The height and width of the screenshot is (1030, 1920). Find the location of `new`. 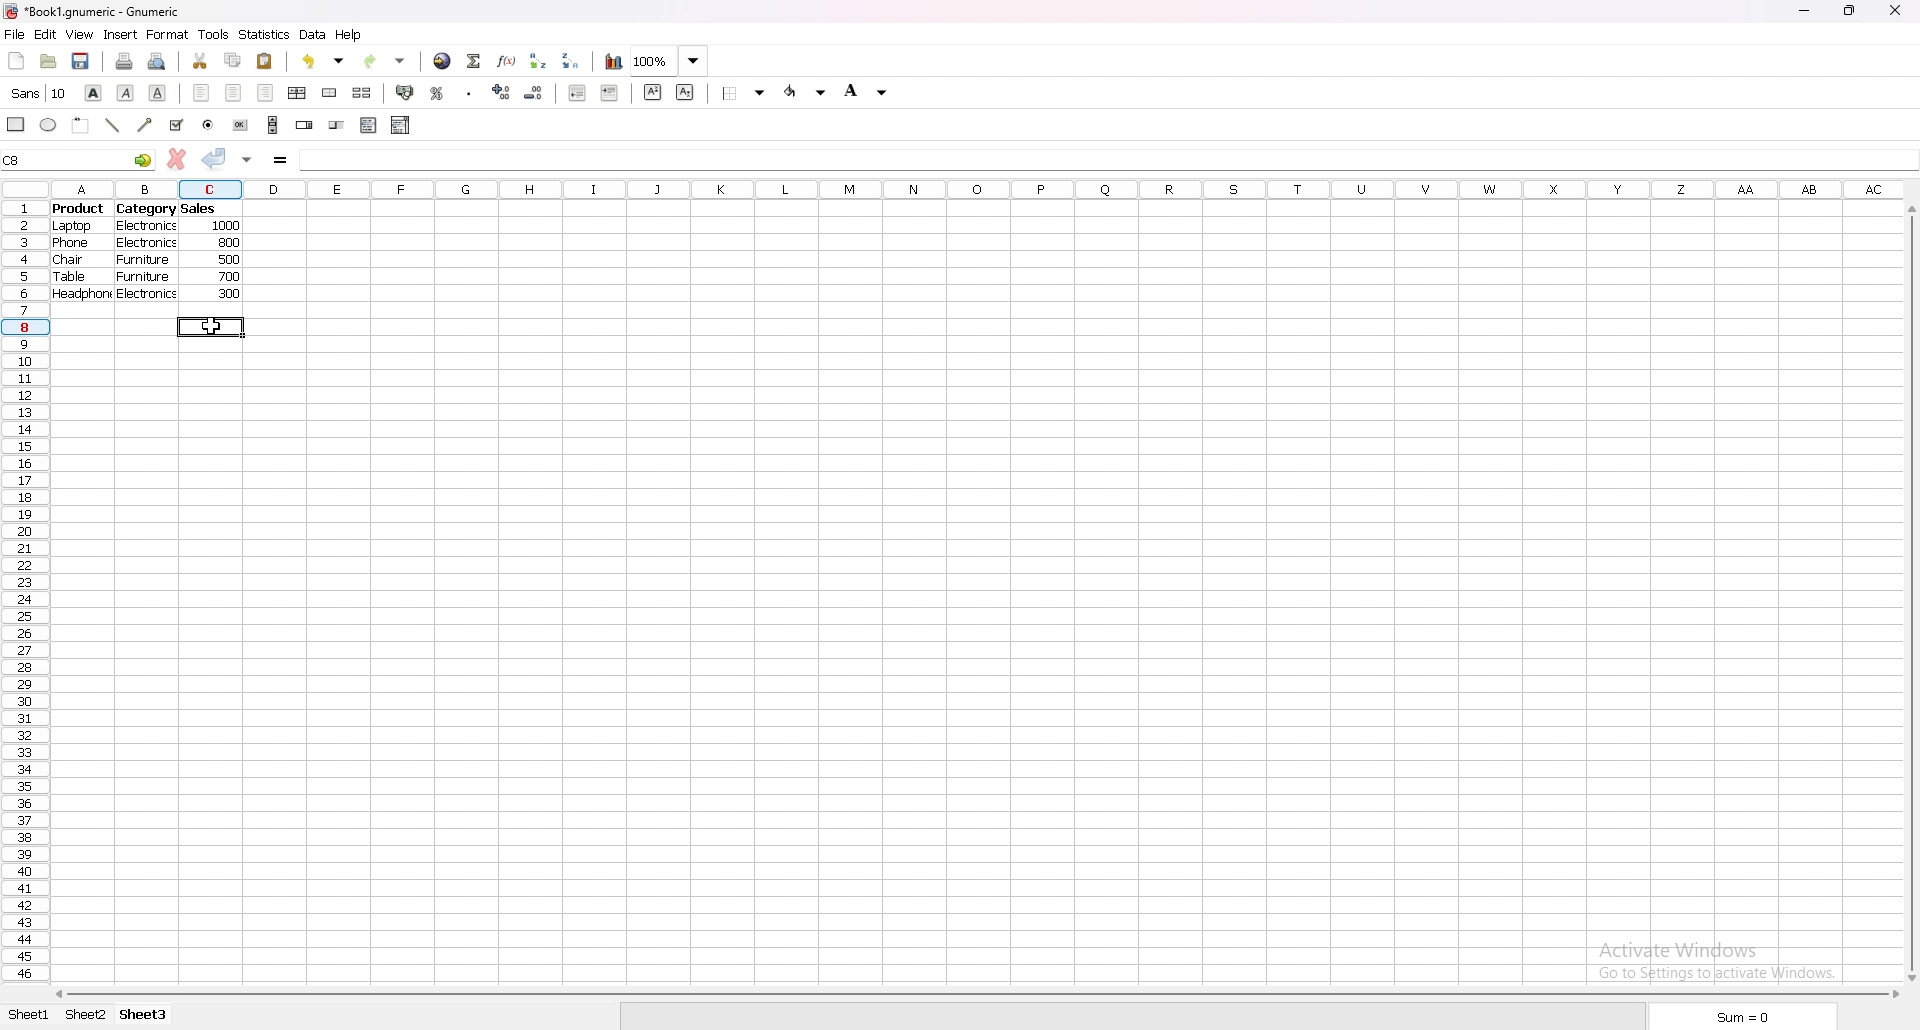

new is located at coordinates (15, 60).